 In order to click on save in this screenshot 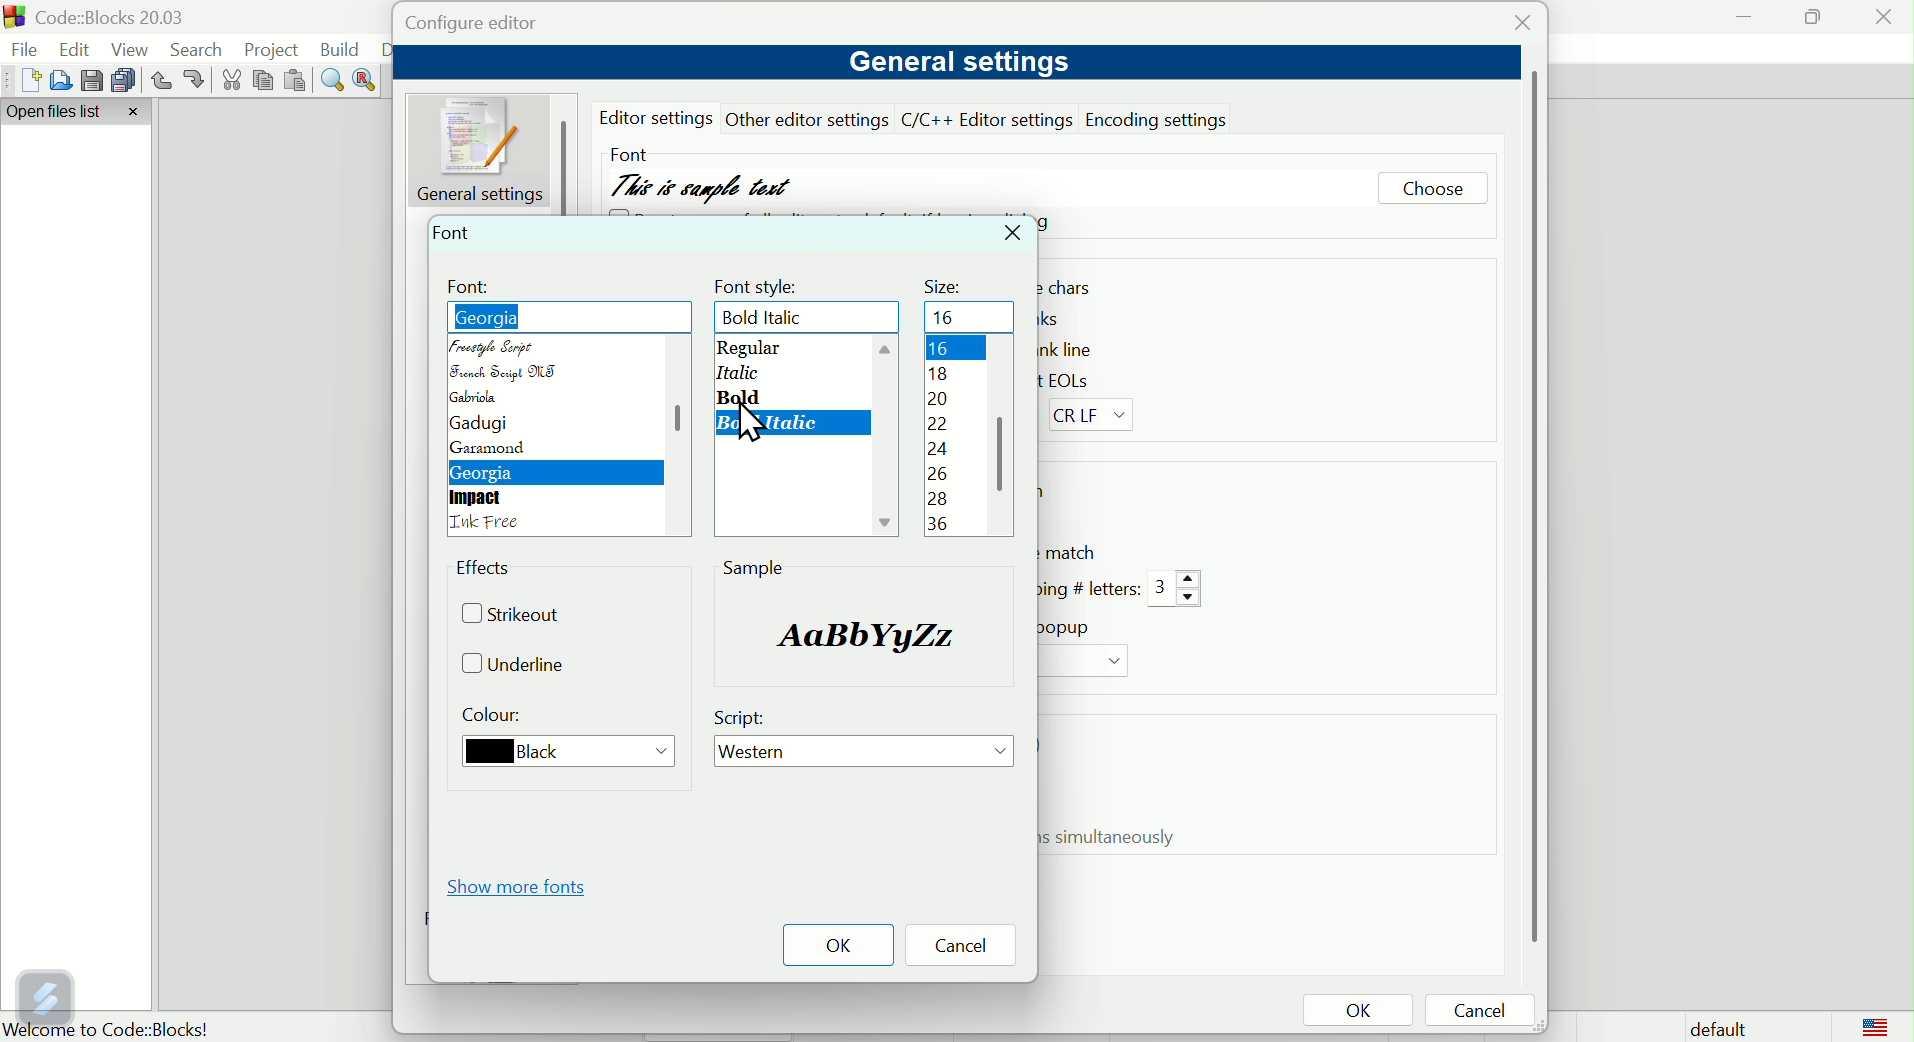, I will do `click(89, 78)`.